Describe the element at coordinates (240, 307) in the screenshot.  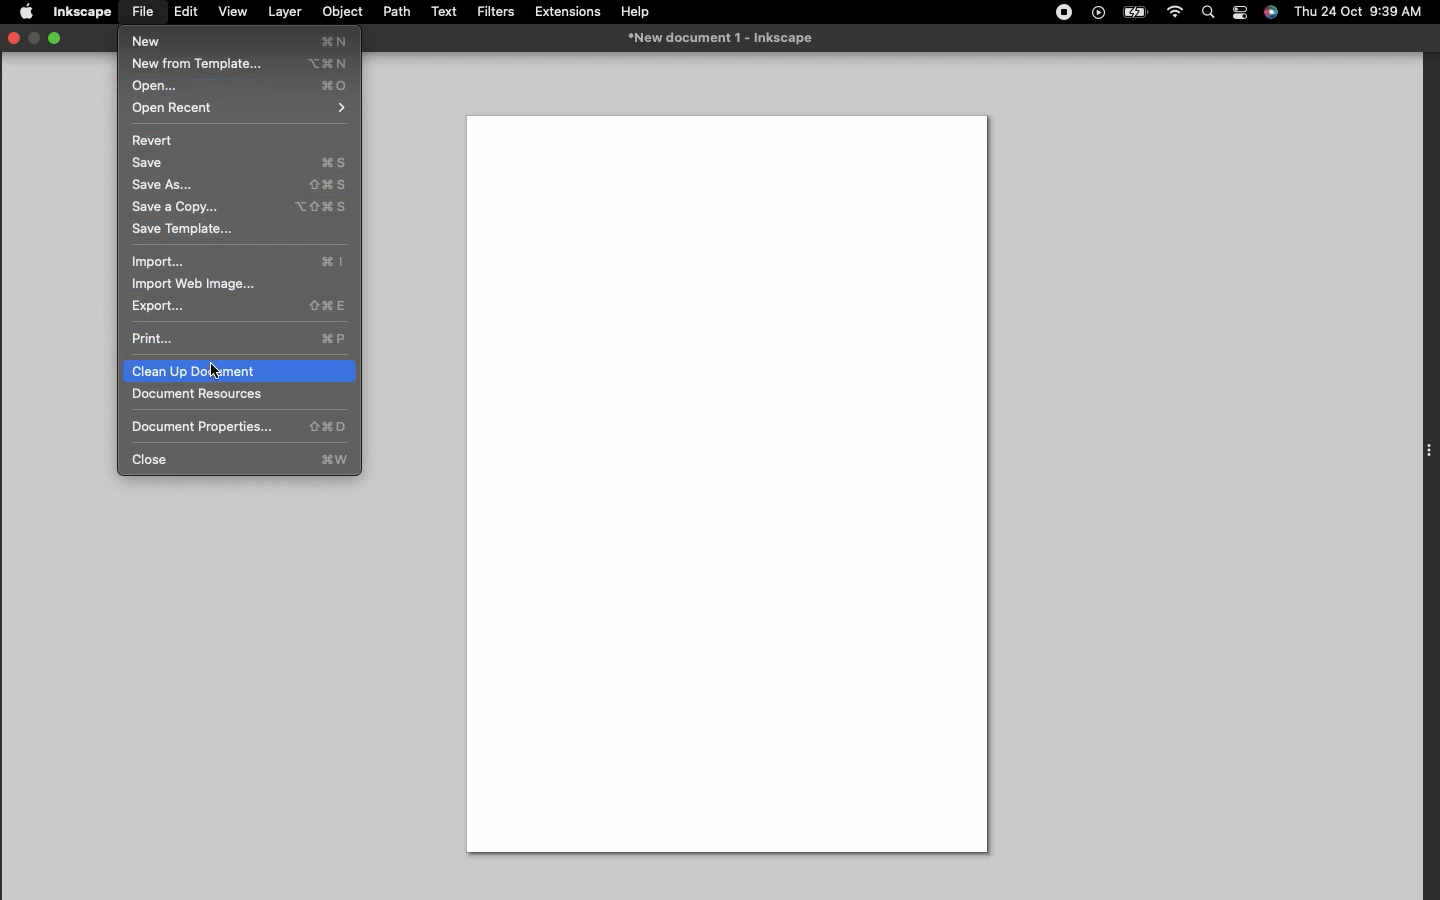
I see `Export` at that location.